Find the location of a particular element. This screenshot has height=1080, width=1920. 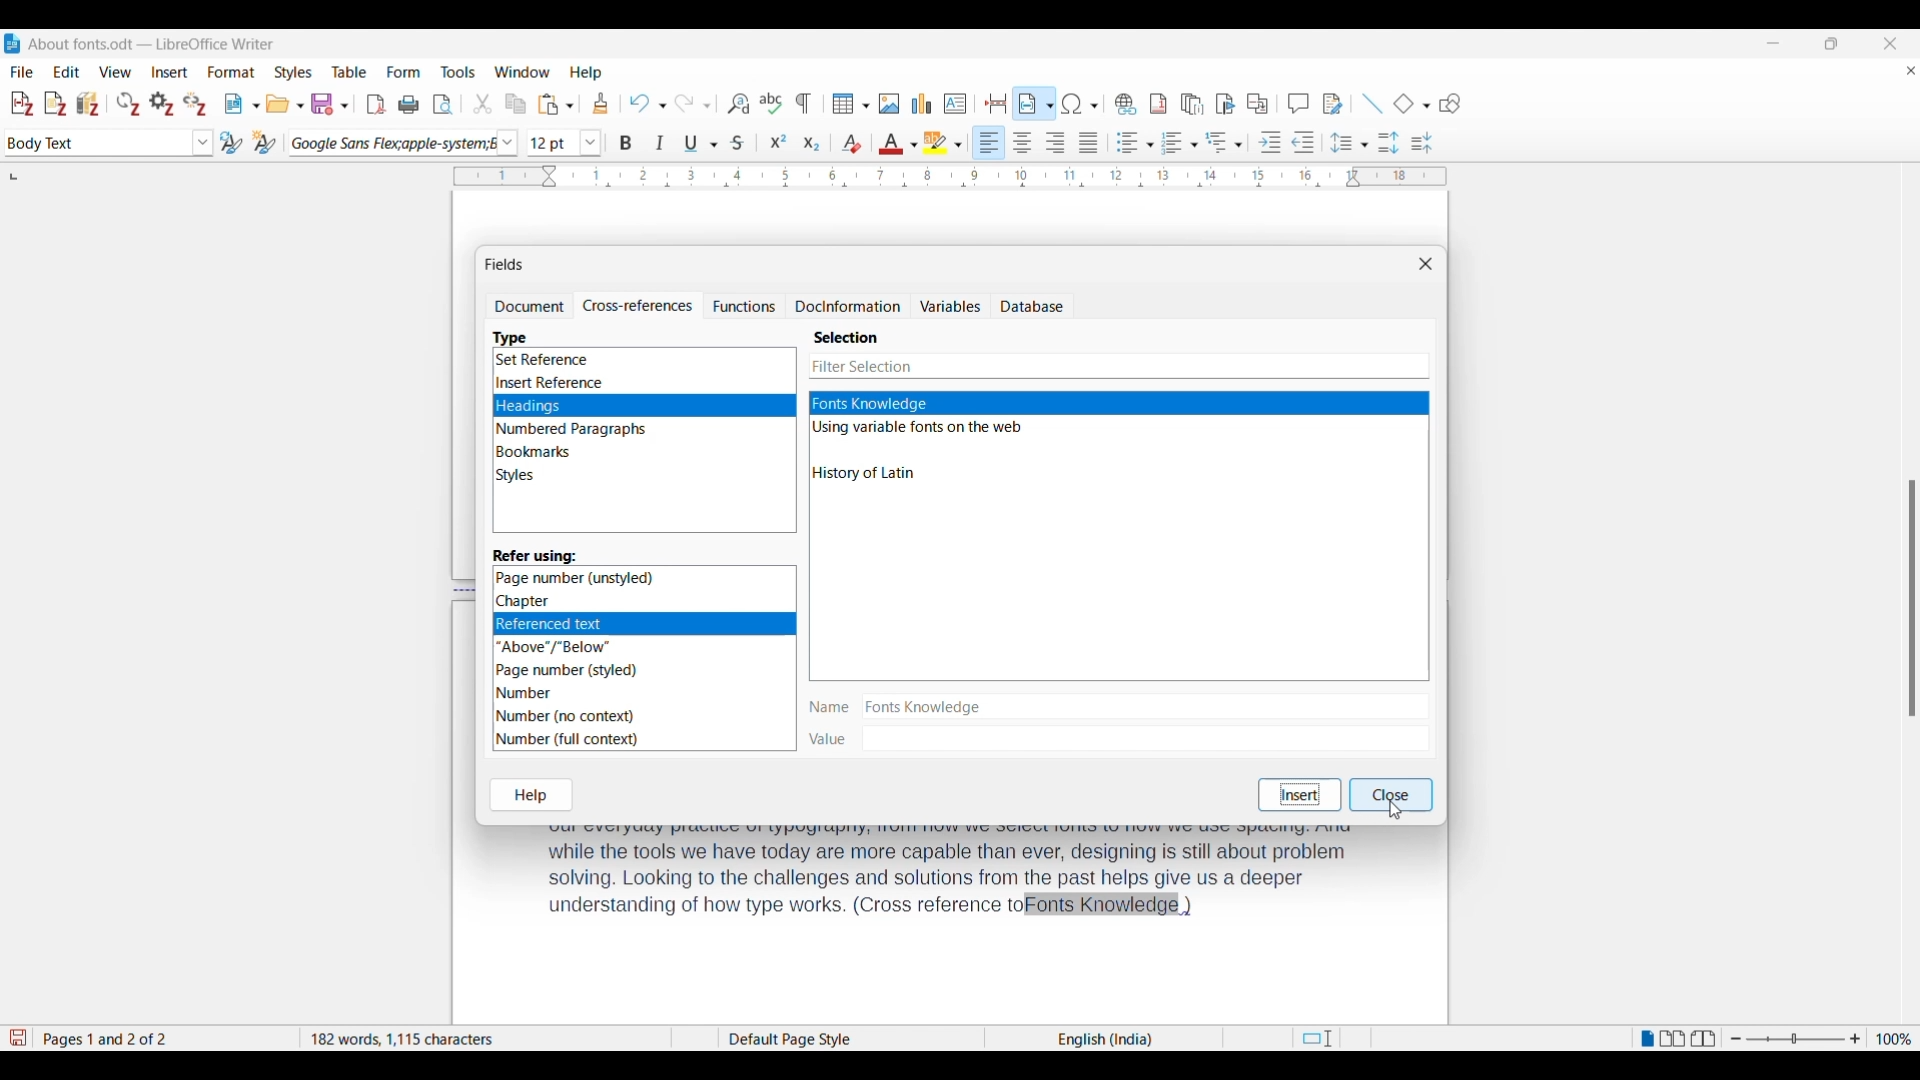

vertical scroll bar is located at coordinates (1908, 596).